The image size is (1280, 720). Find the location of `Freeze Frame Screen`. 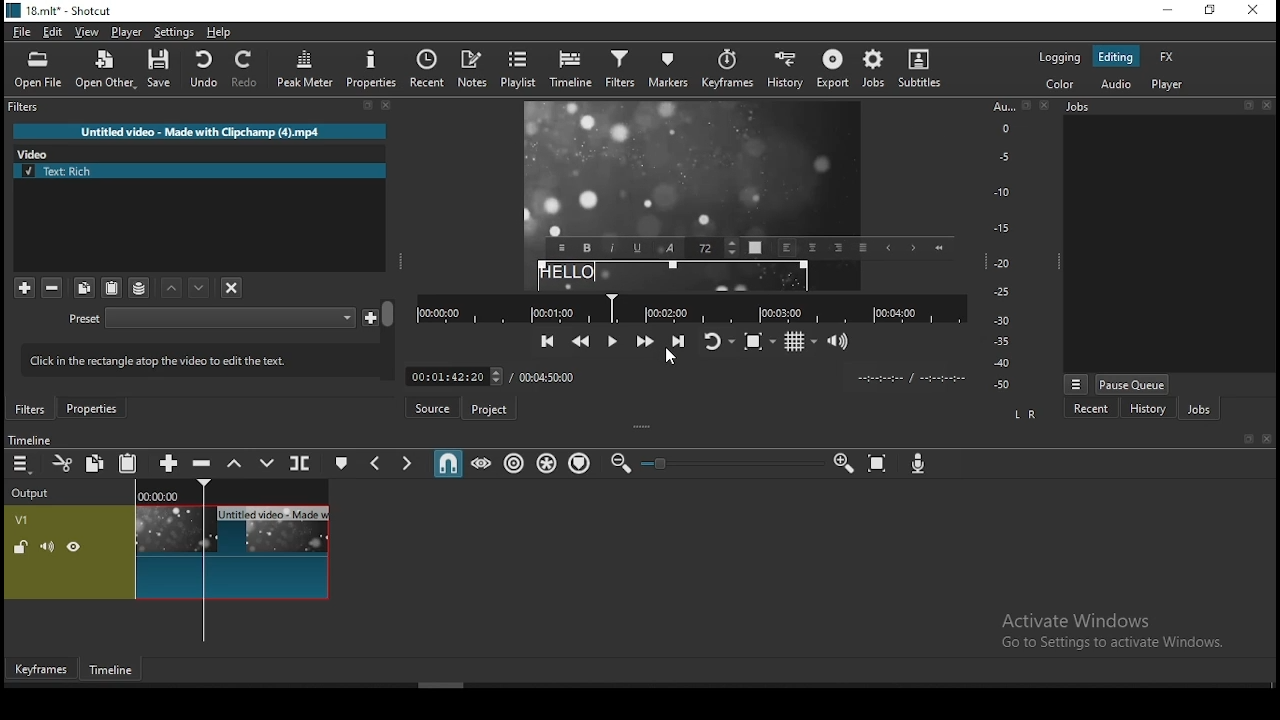

Freeze Frame Screen is located at coordinates (694, 169).